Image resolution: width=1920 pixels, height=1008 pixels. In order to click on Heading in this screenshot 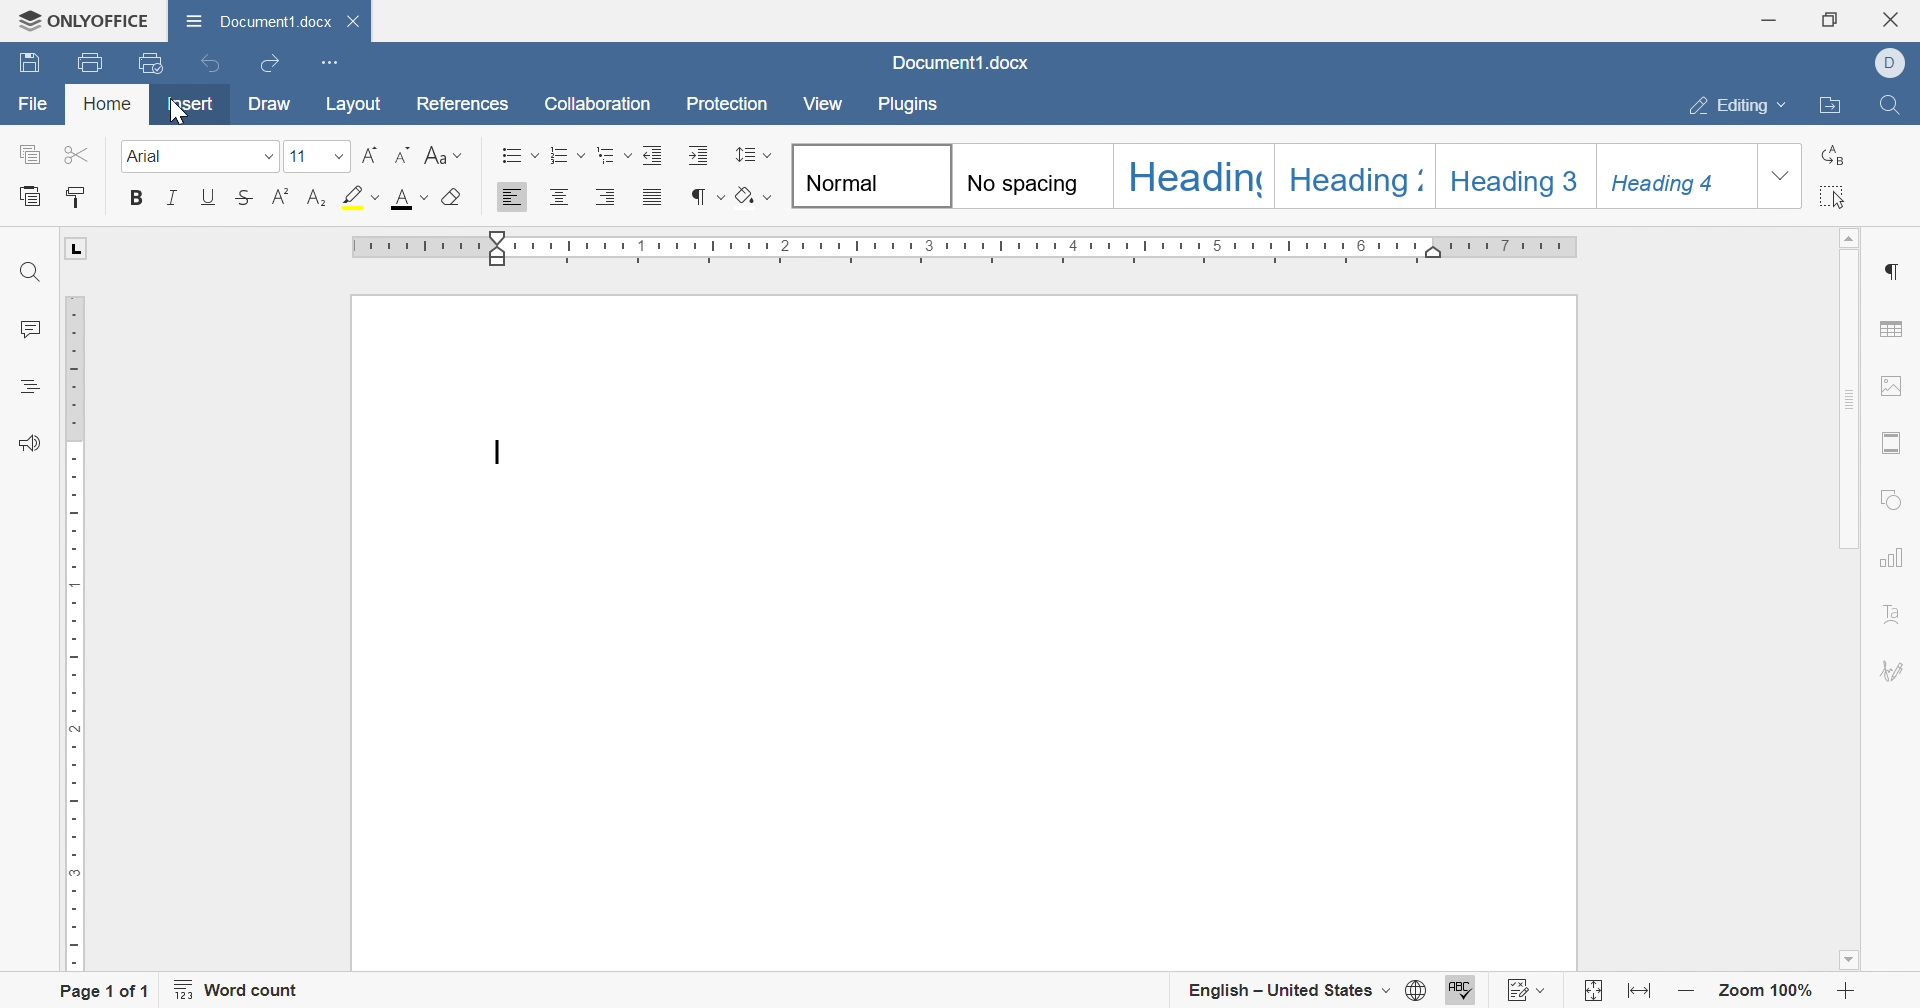, I will do `click(1353, 181)`.